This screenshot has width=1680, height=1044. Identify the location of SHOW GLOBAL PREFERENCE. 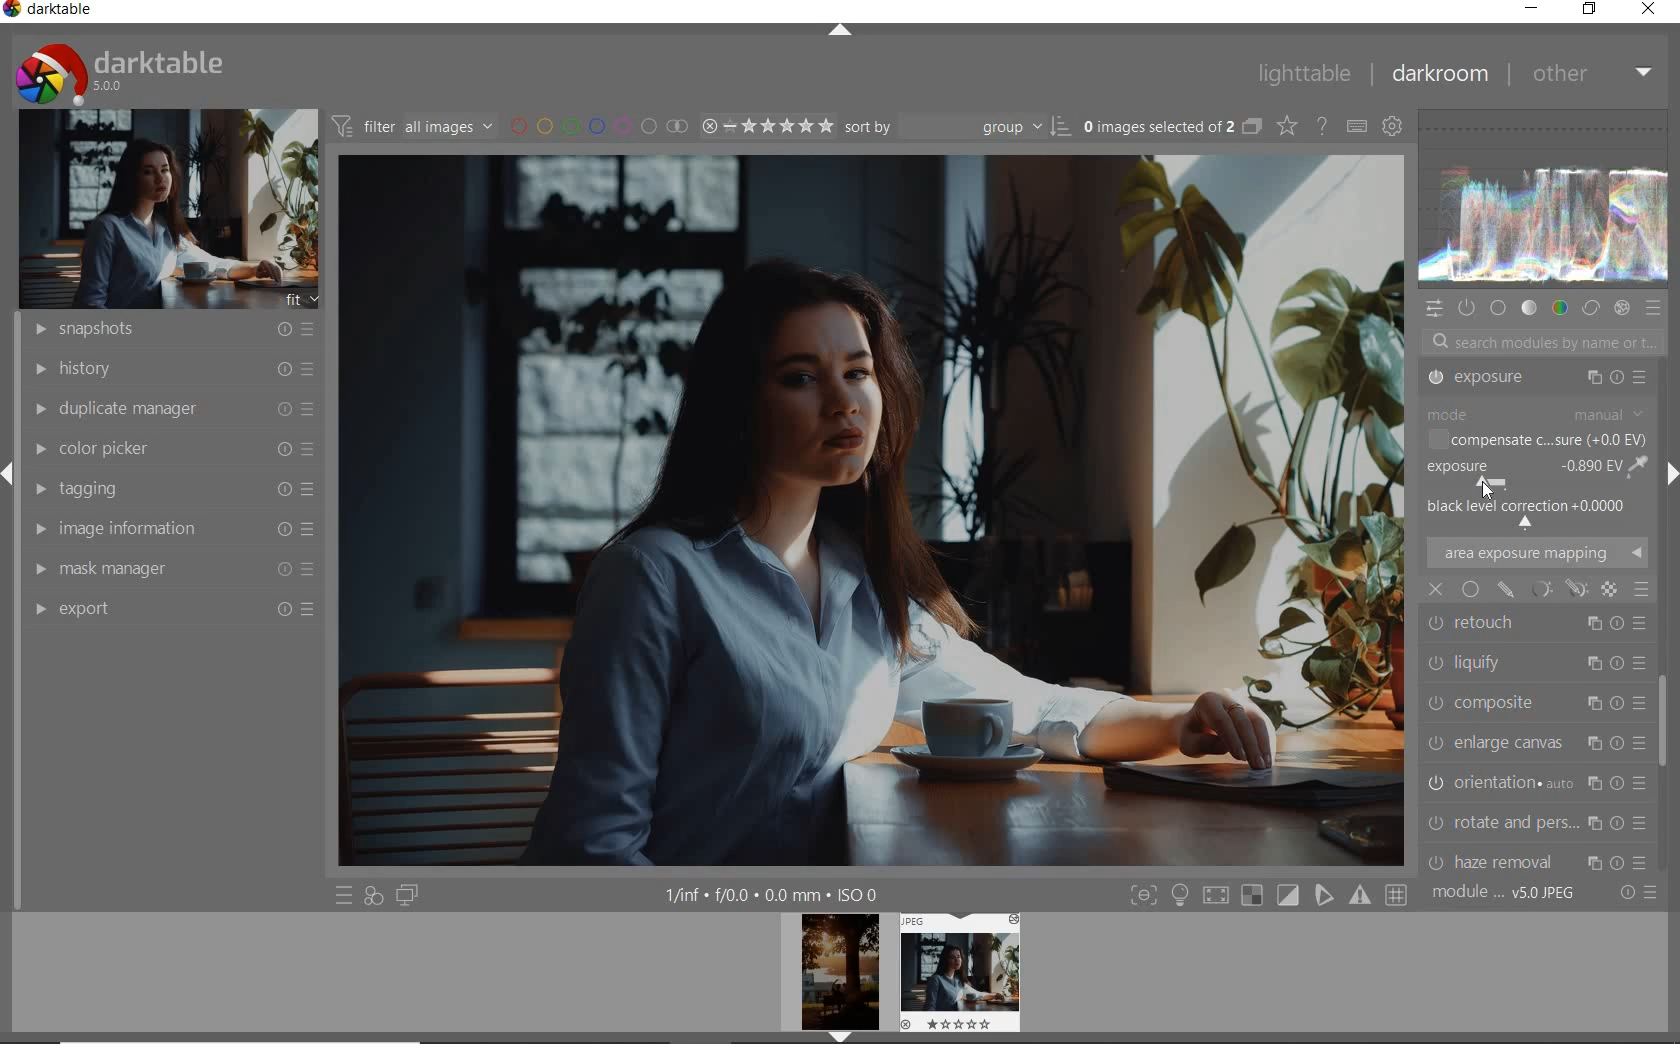
(1394, 126).